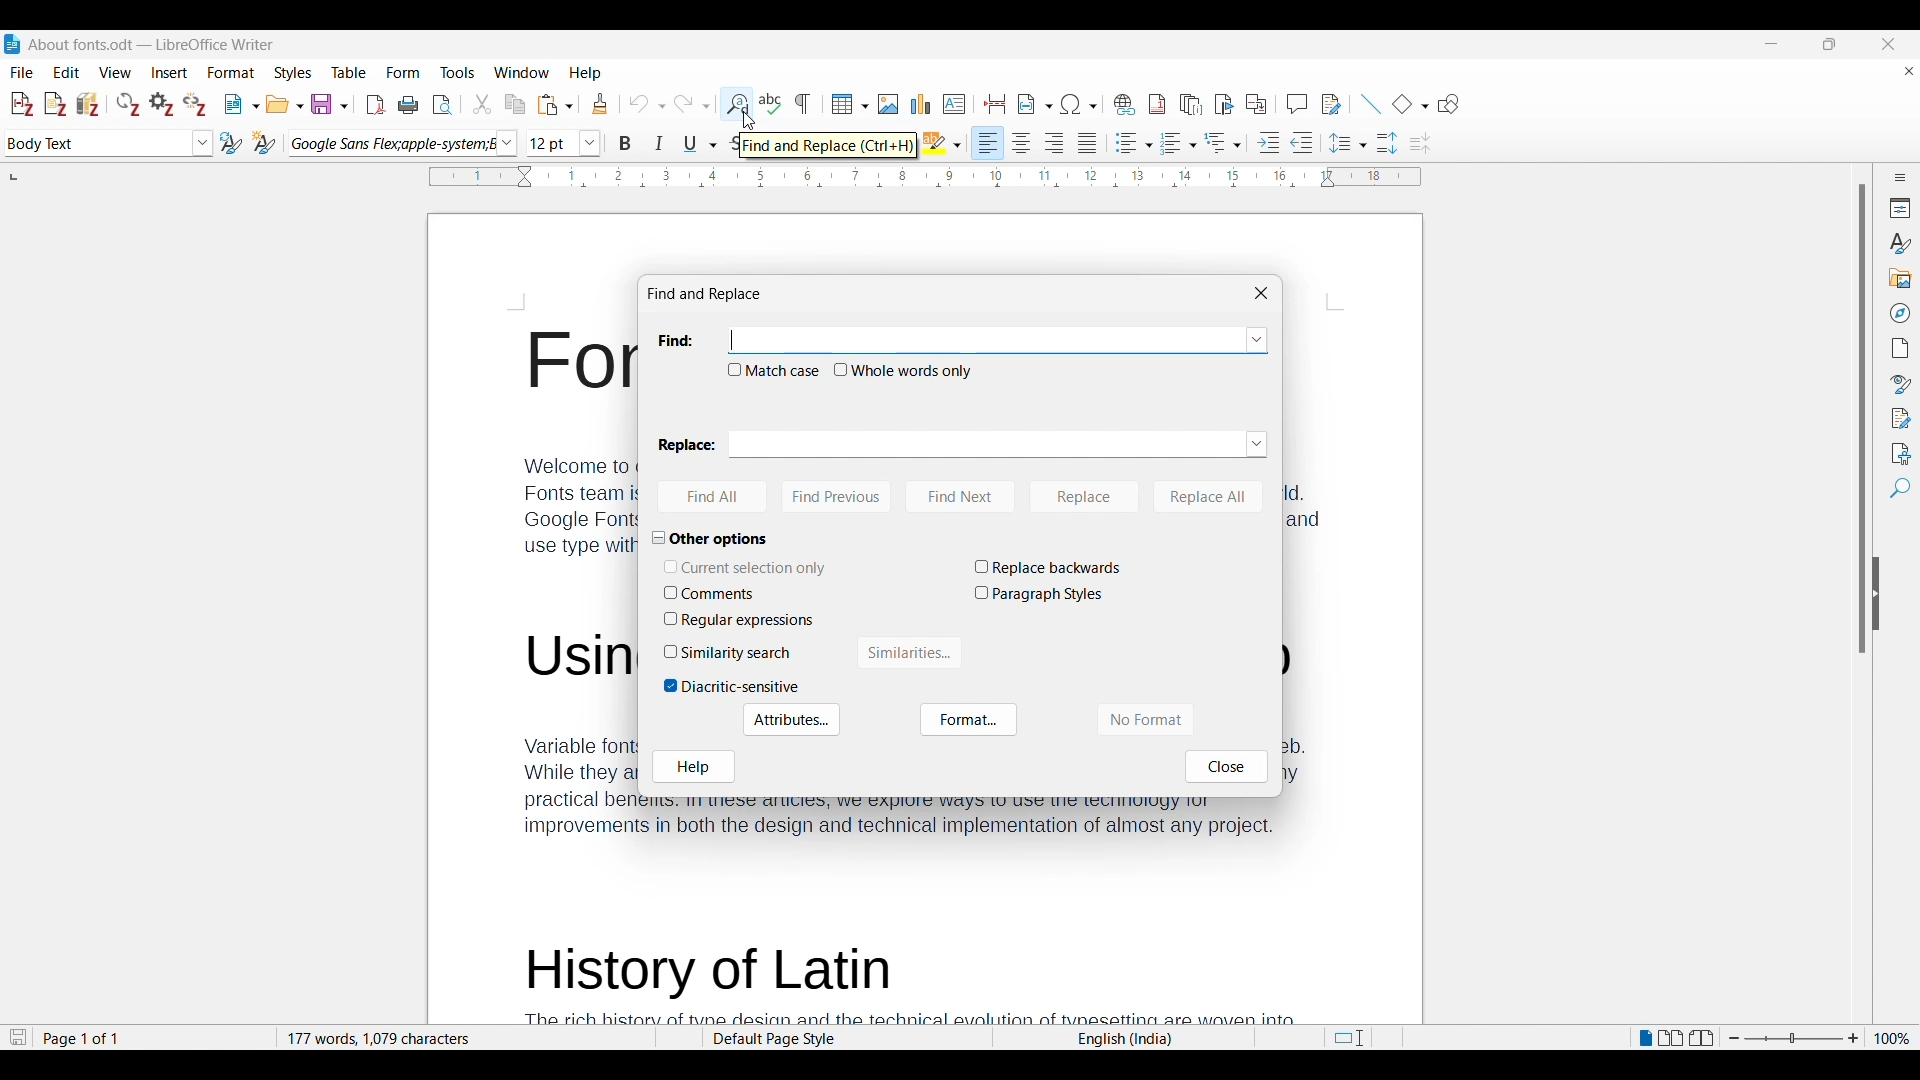 This screenshot has height=1080, width=1920. Describe the element at coordinates (904, 371) in the screenshot. I see `Toggle for whole words only` at that location.